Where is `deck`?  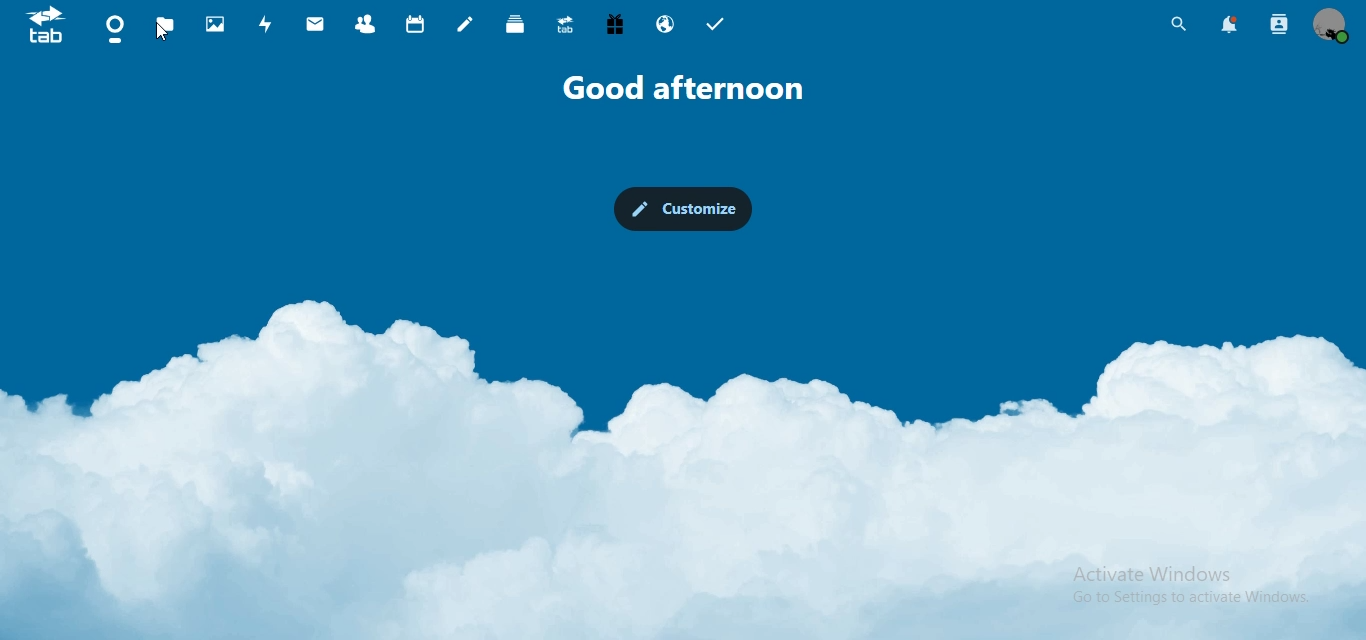
deck is located at coordinates (516, 26).